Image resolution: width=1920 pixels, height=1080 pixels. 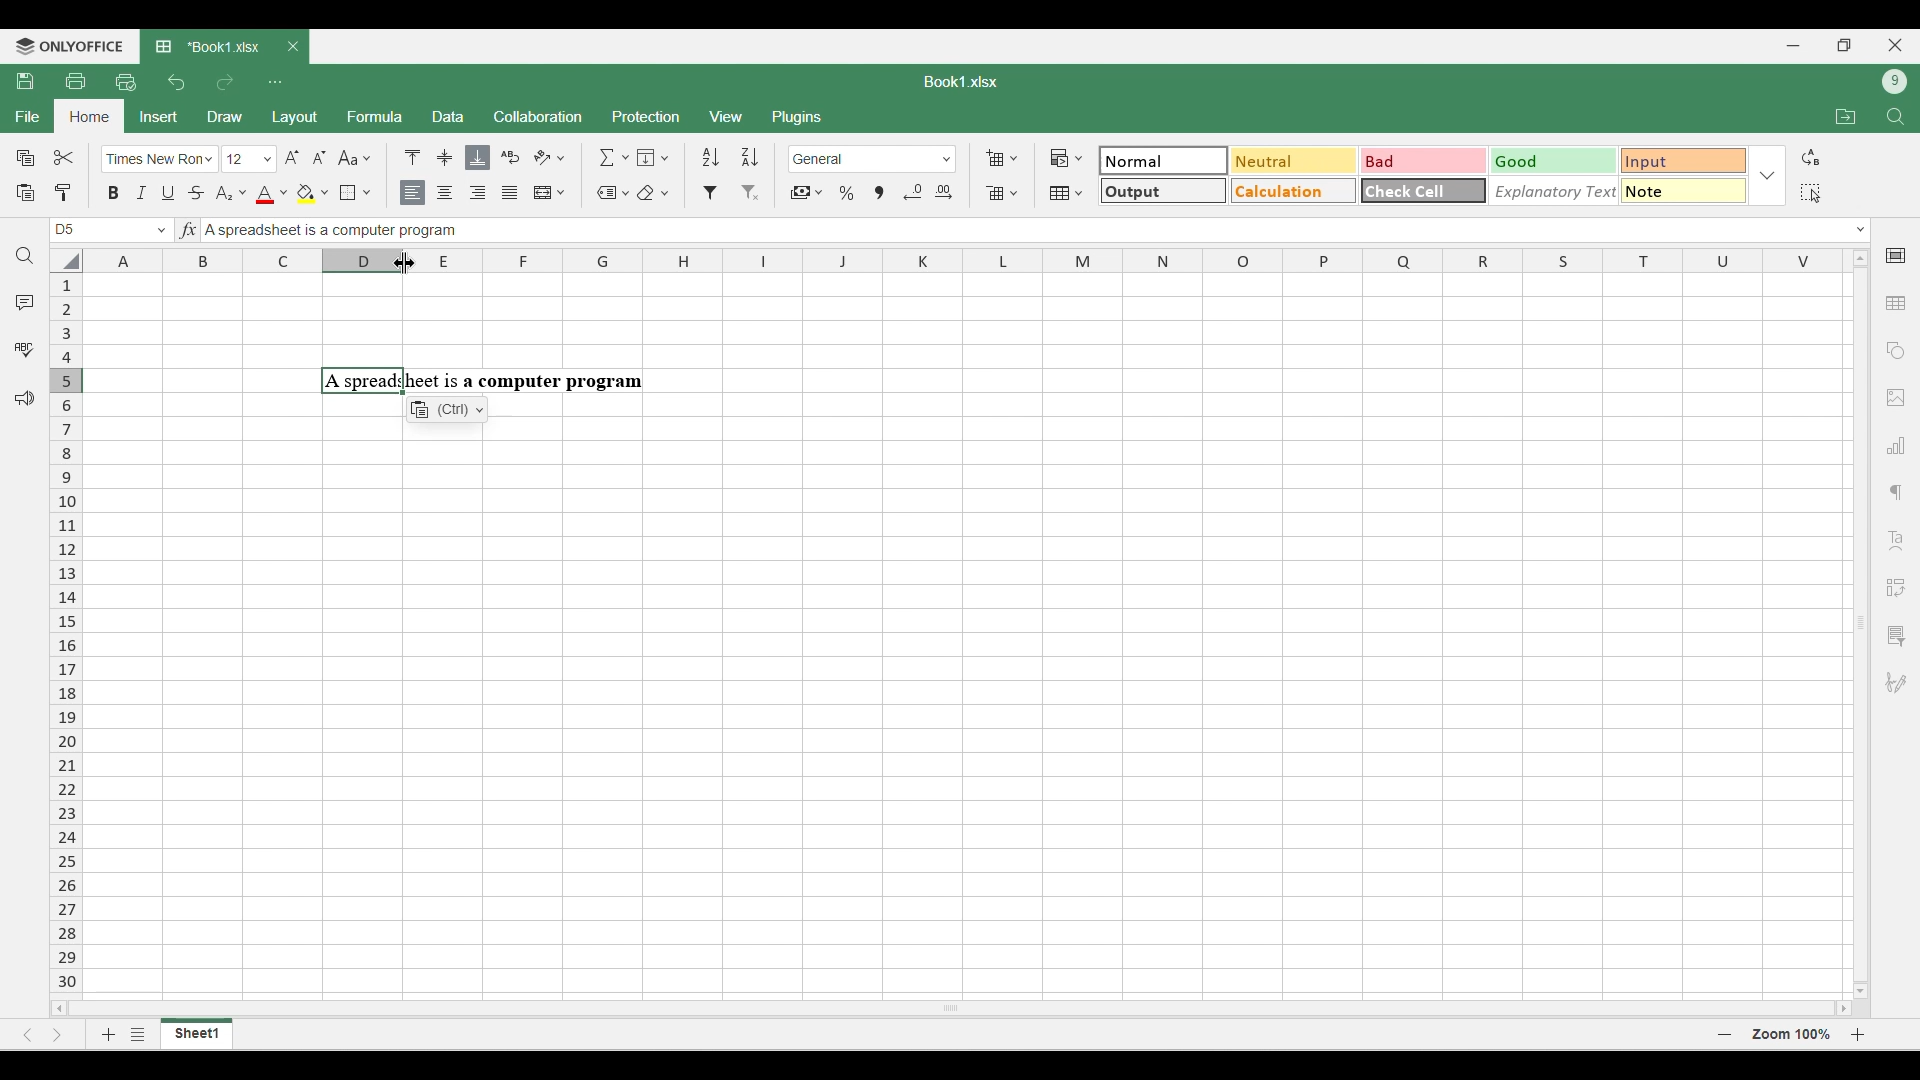 What do you see at coordinates (277, 158) in the screenshot?
I see `Text size settings` at bounding box center [277, 158].